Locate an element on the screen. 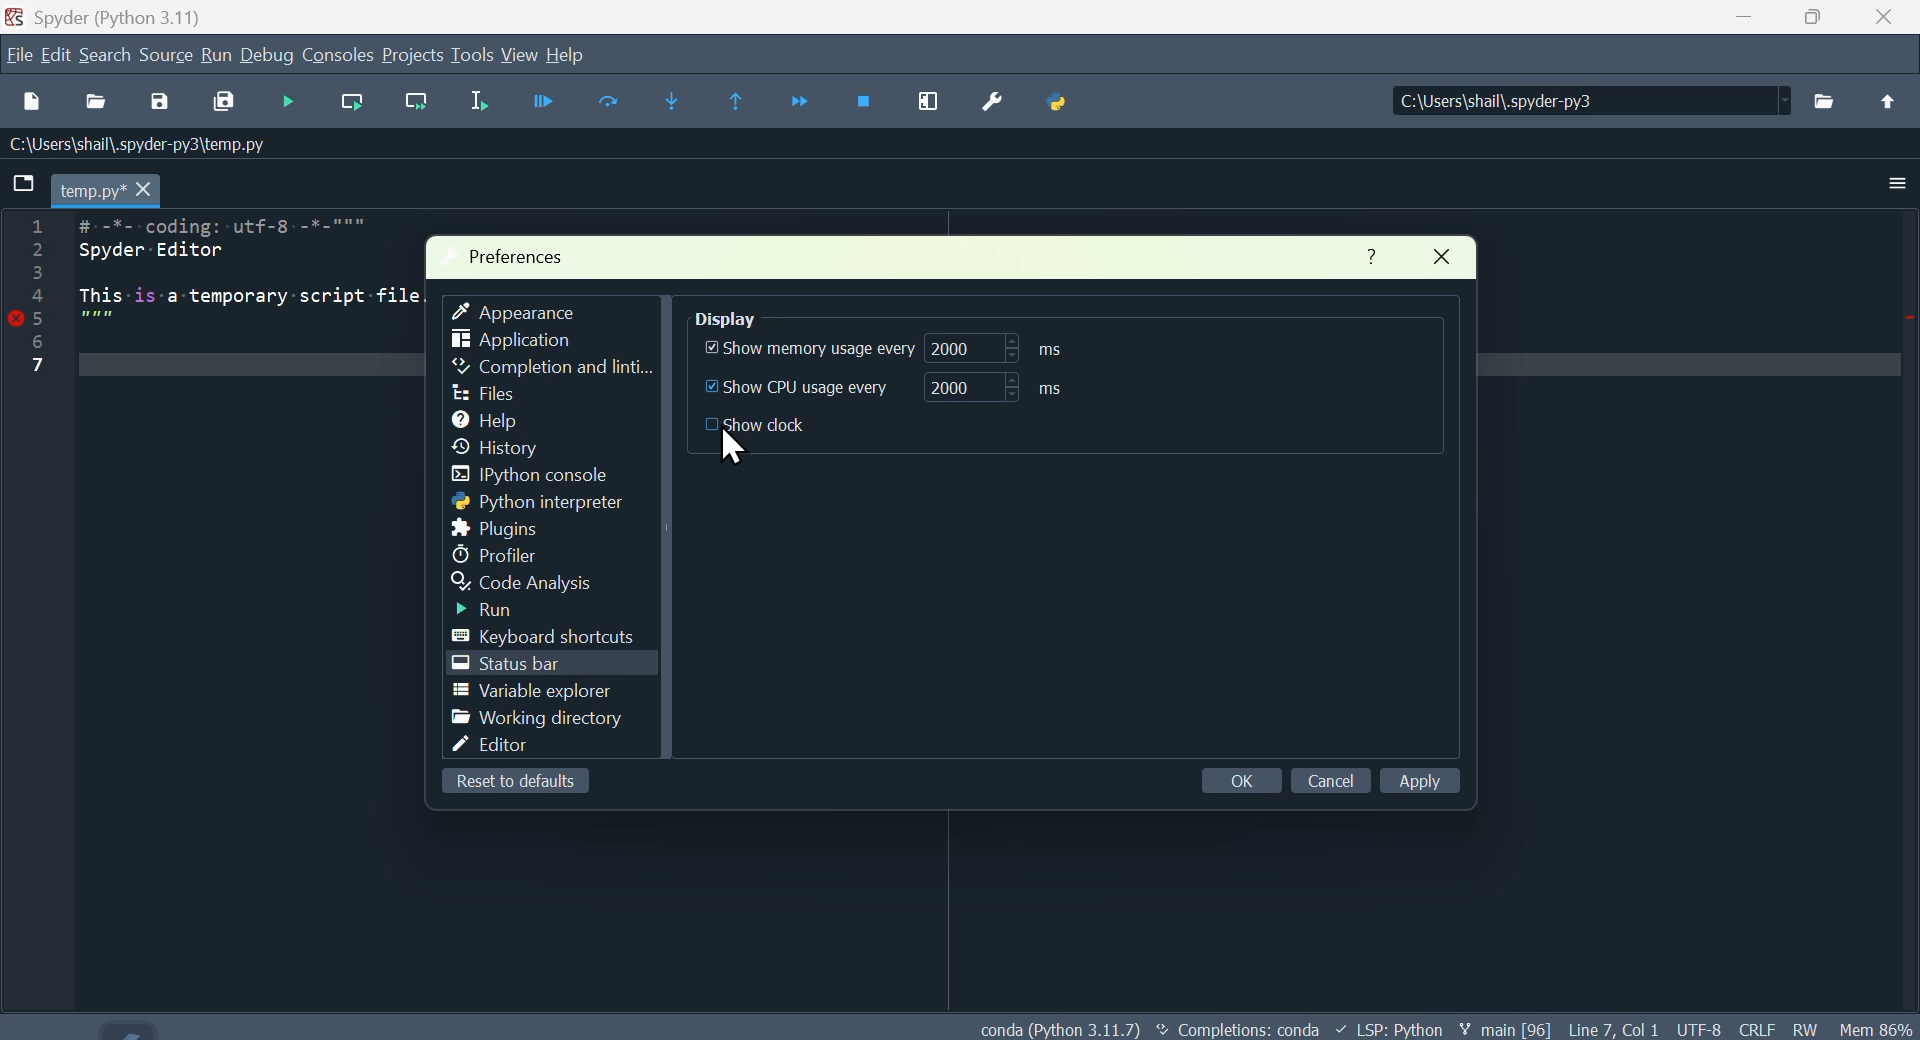 The width and height of the screenshot is (1920, 1040). Run current line is located at coordinates (358, 103).